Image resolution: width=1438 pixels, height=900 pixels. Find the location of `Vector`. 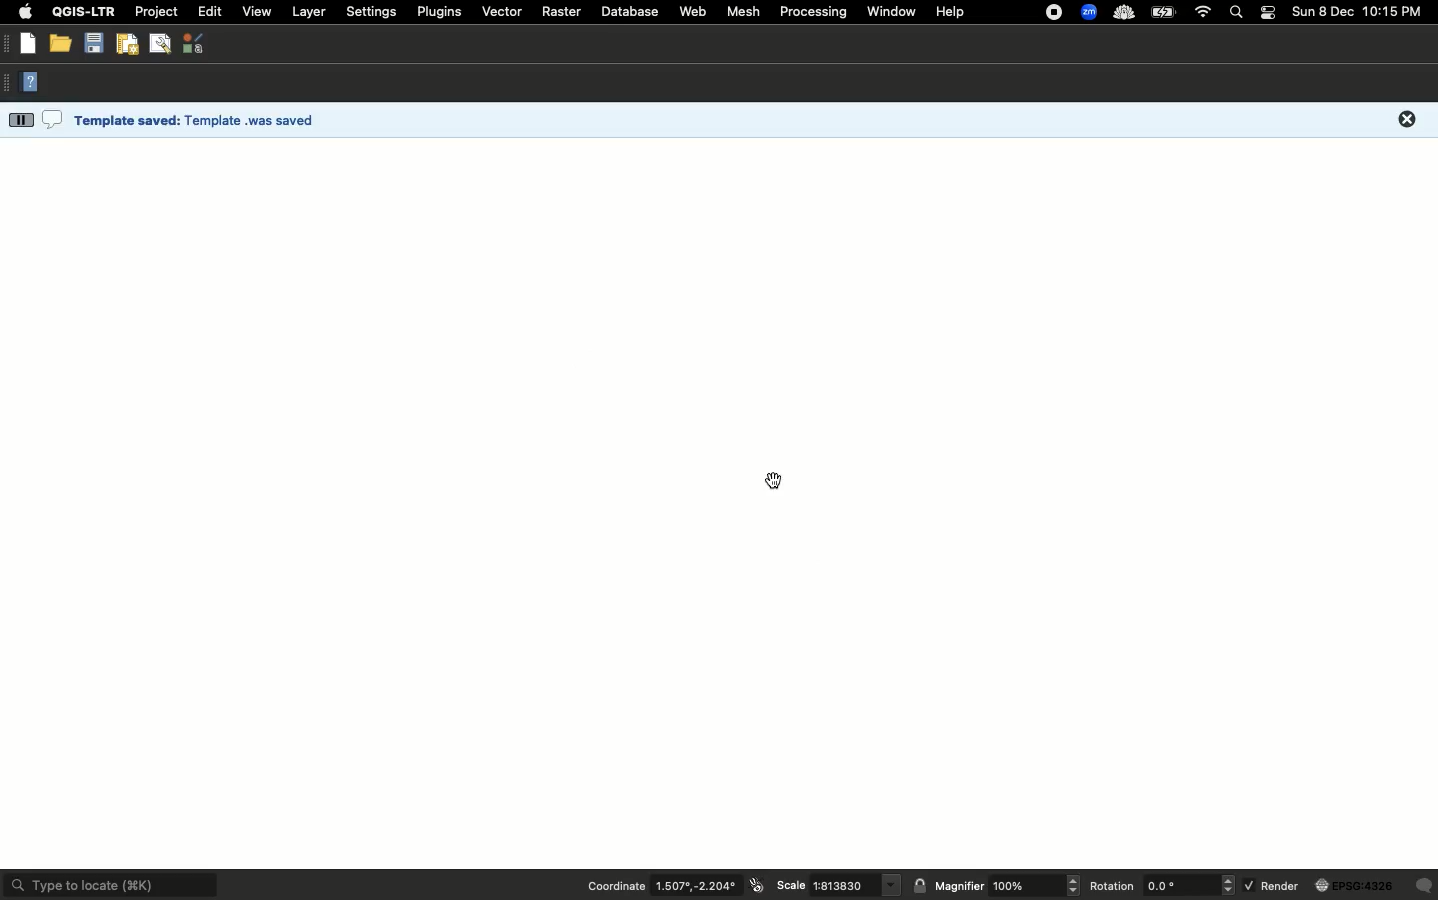

Vector is located at coordinates (500, 13).